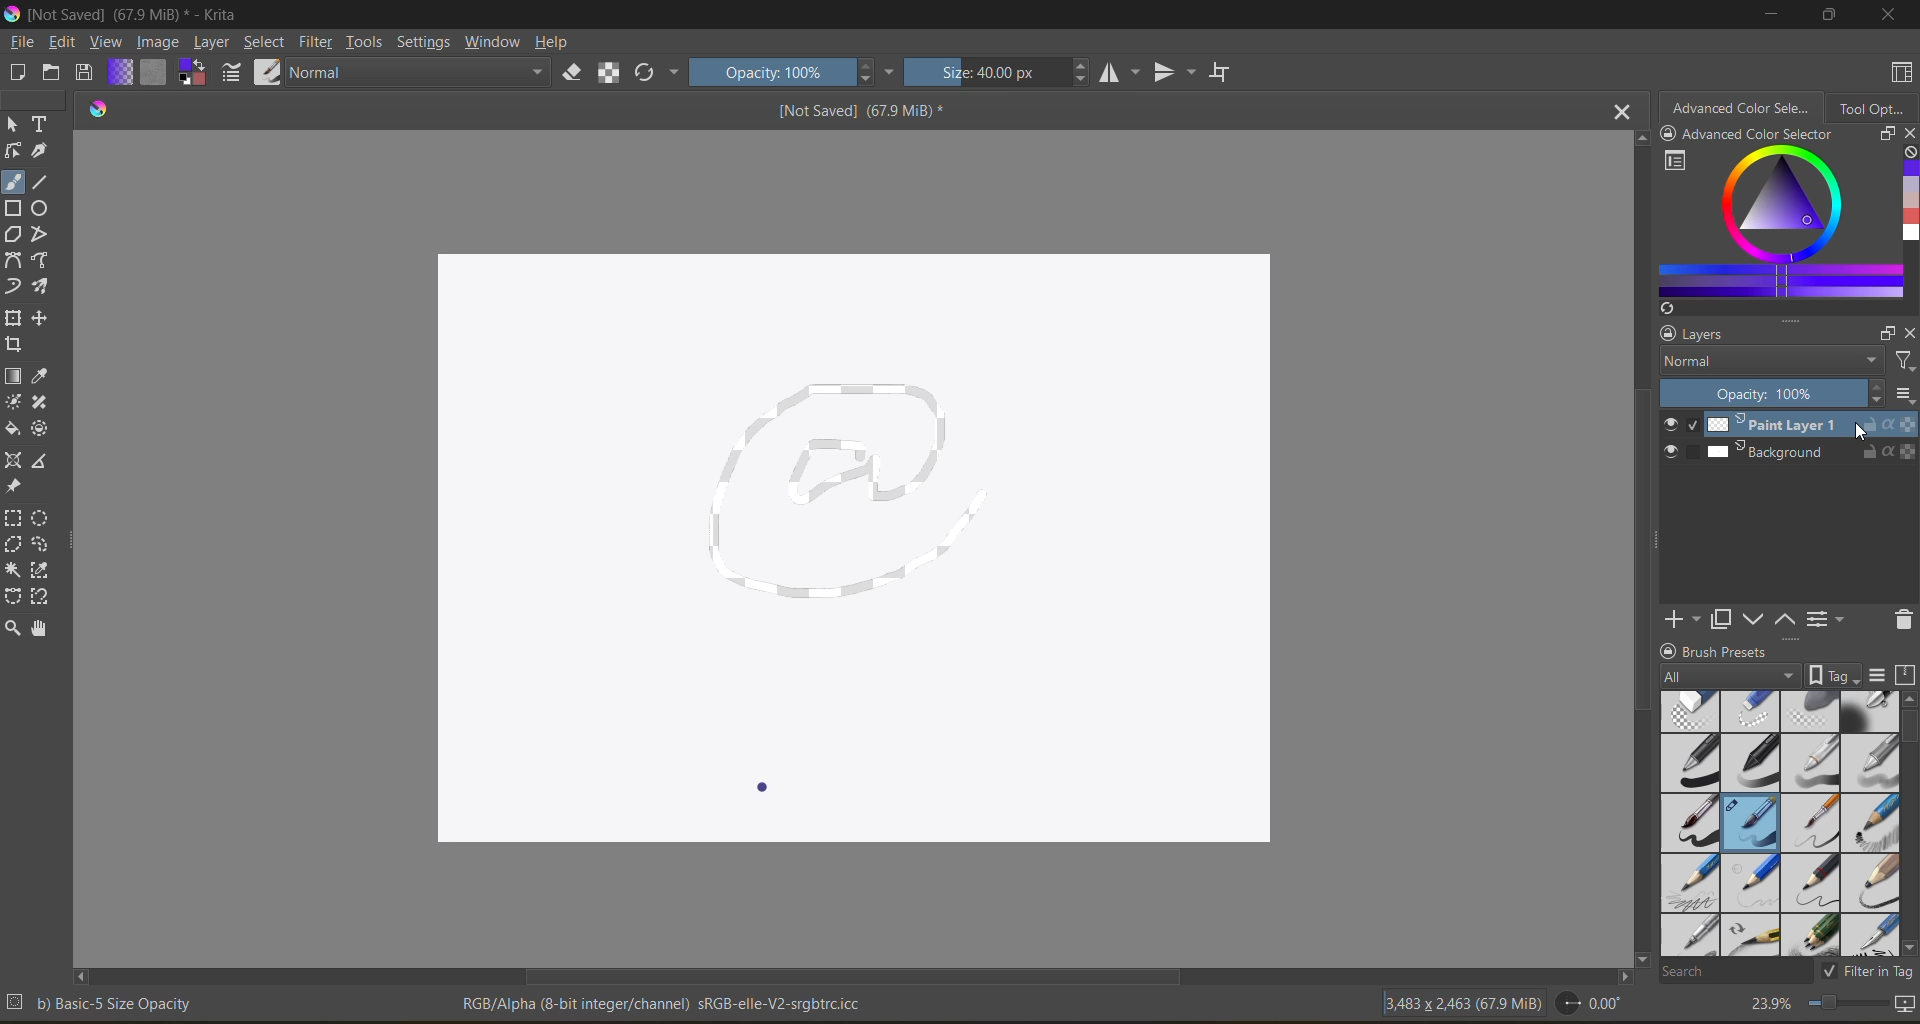  Describe the element at coordinates (1813, 883) in the screenshot. I see `pencil` at that location.